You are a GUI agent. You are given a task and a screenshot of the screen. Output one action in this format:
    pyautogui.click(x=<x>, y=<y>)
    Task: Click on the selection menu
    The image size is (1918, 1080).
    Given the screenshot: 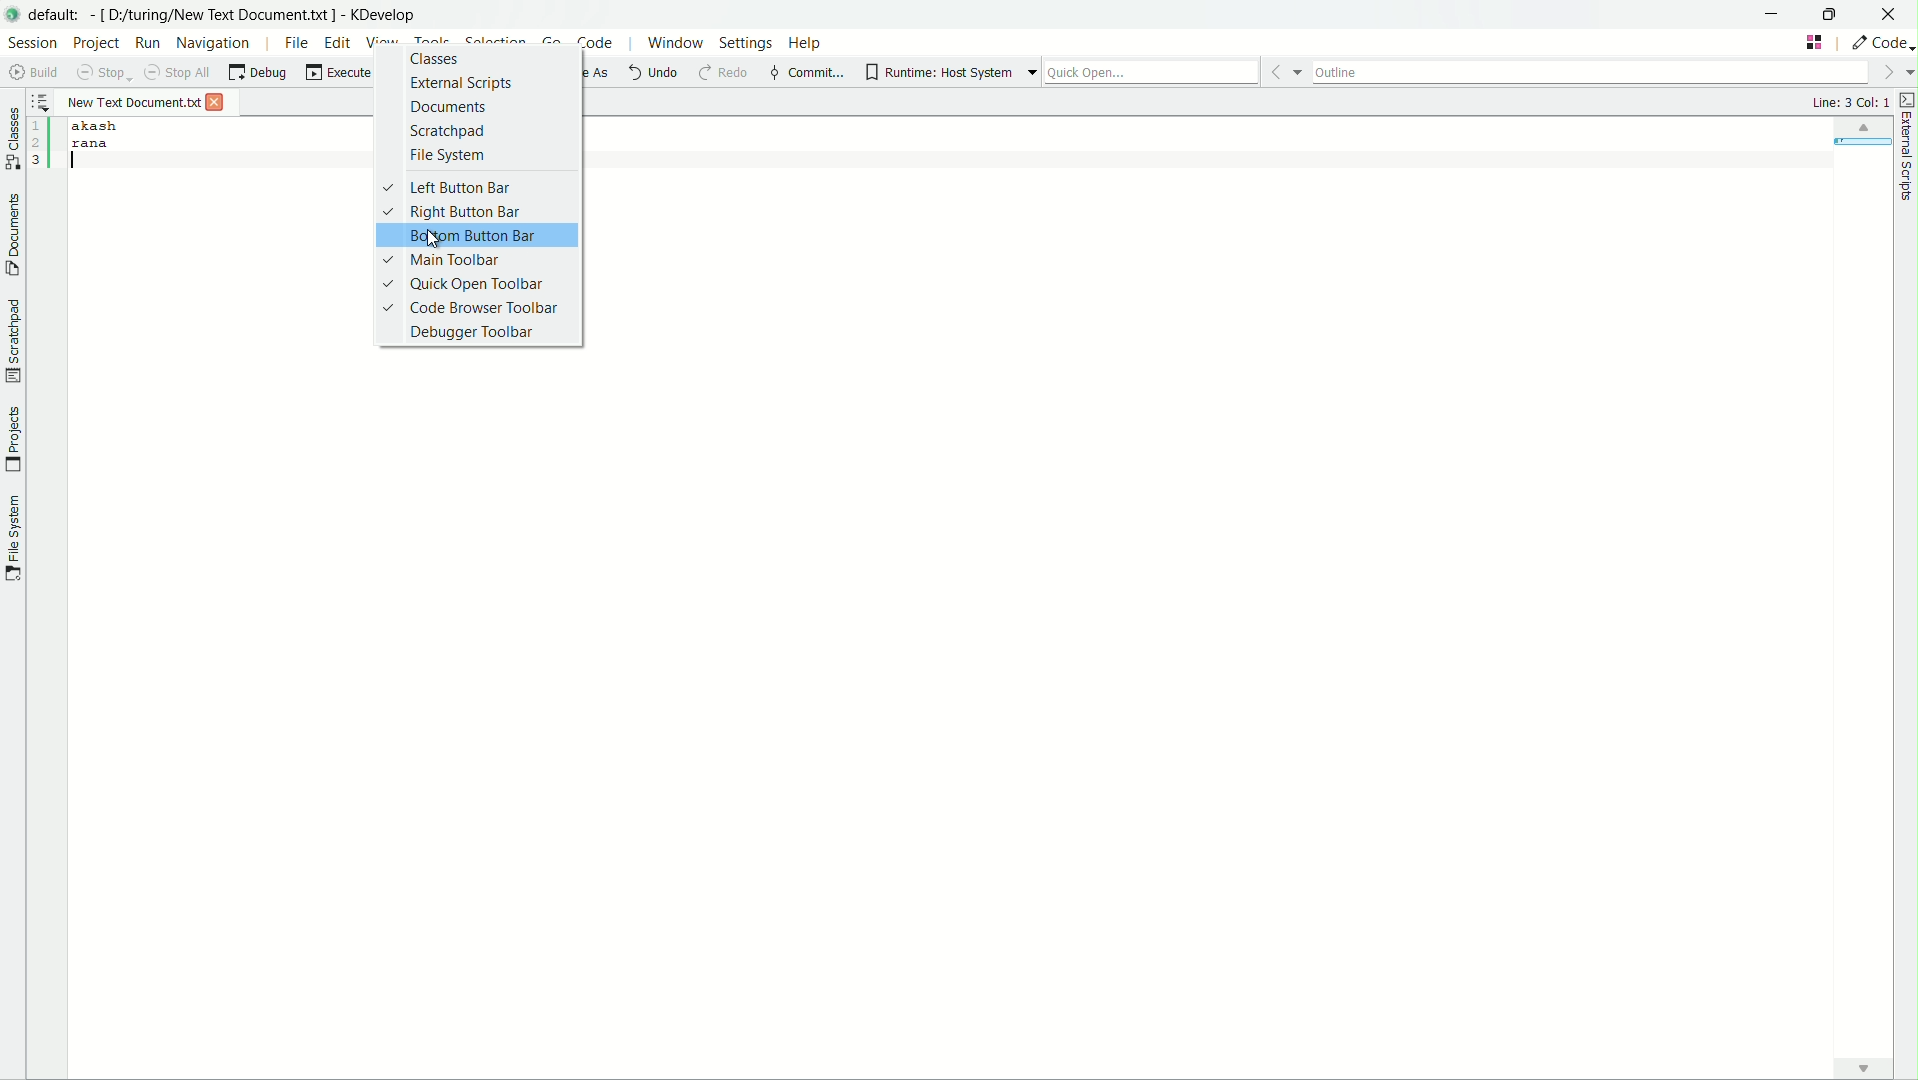 What is the action you would take?
    pyautogui.click(x=493, y=42)
    